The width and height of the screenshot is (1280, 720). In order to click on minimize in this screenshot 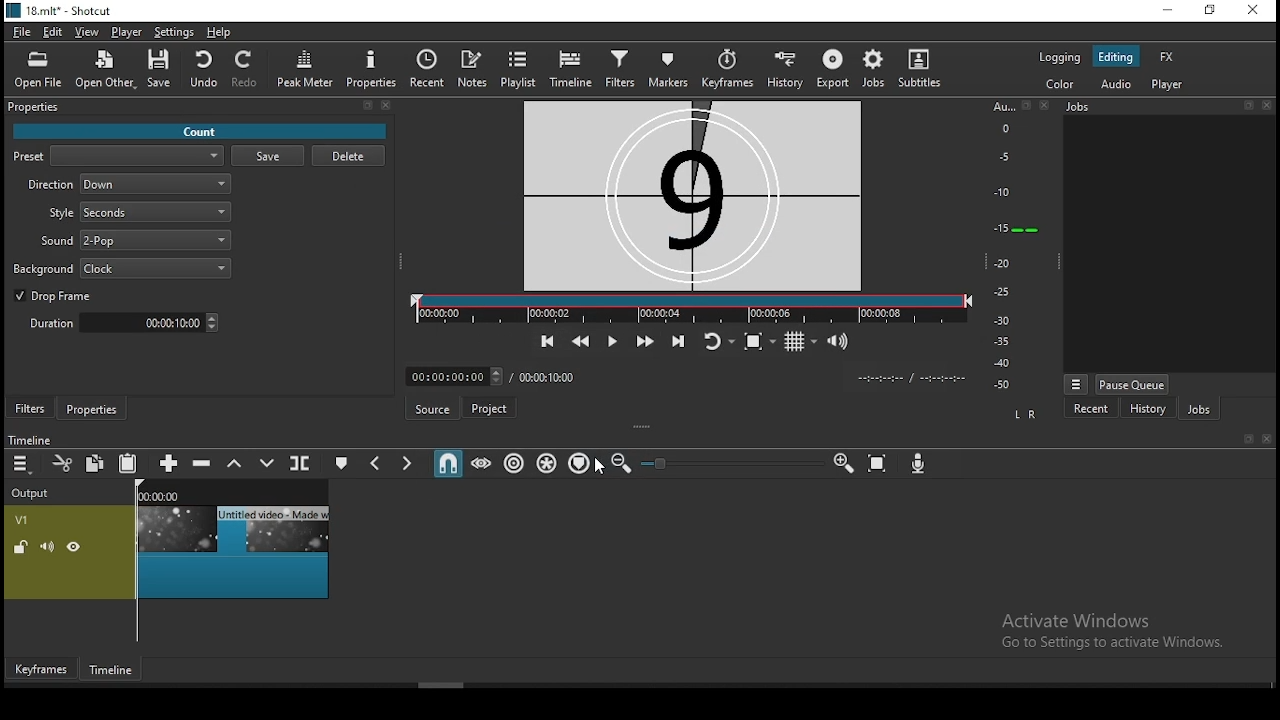, I will do `click(1167, 11)`.